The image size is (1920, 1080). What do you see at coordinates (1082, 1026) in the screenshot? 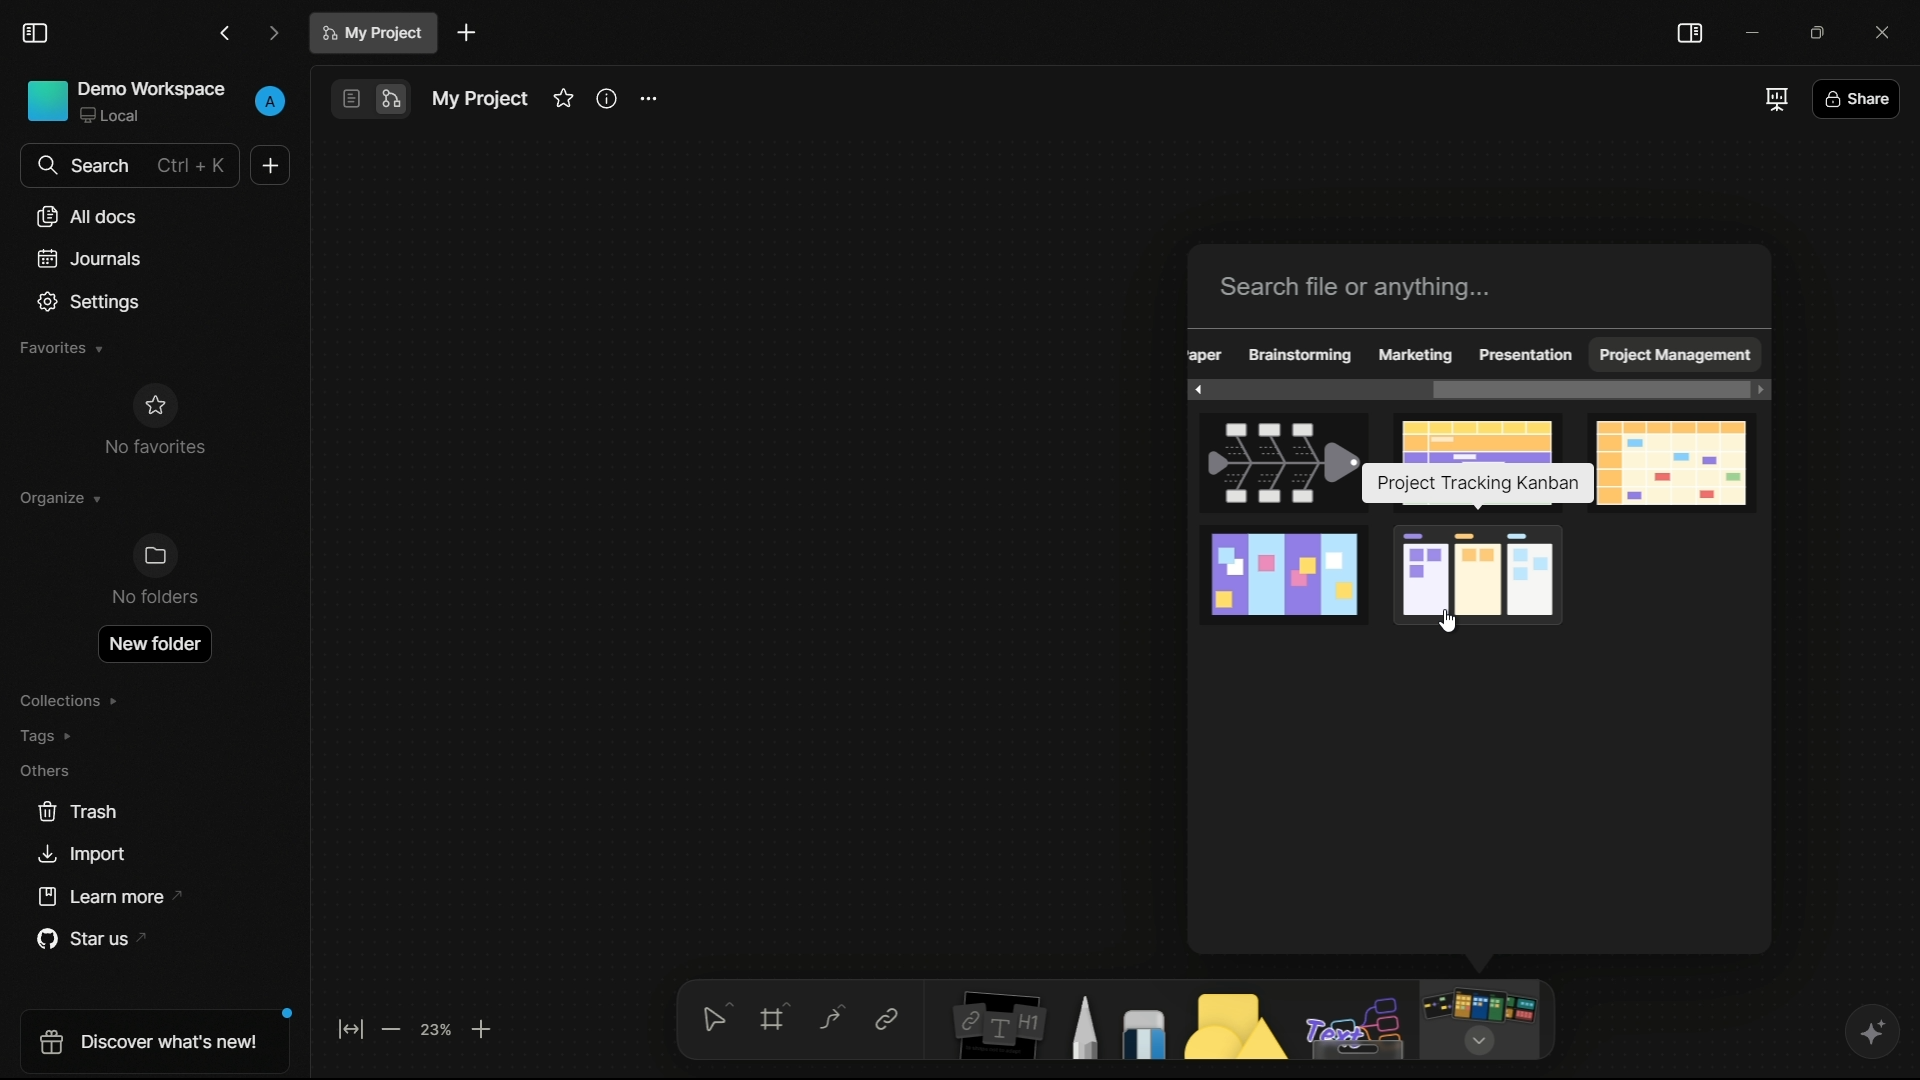
I see `pencil and pen` at bounding box center [1082, 1026].